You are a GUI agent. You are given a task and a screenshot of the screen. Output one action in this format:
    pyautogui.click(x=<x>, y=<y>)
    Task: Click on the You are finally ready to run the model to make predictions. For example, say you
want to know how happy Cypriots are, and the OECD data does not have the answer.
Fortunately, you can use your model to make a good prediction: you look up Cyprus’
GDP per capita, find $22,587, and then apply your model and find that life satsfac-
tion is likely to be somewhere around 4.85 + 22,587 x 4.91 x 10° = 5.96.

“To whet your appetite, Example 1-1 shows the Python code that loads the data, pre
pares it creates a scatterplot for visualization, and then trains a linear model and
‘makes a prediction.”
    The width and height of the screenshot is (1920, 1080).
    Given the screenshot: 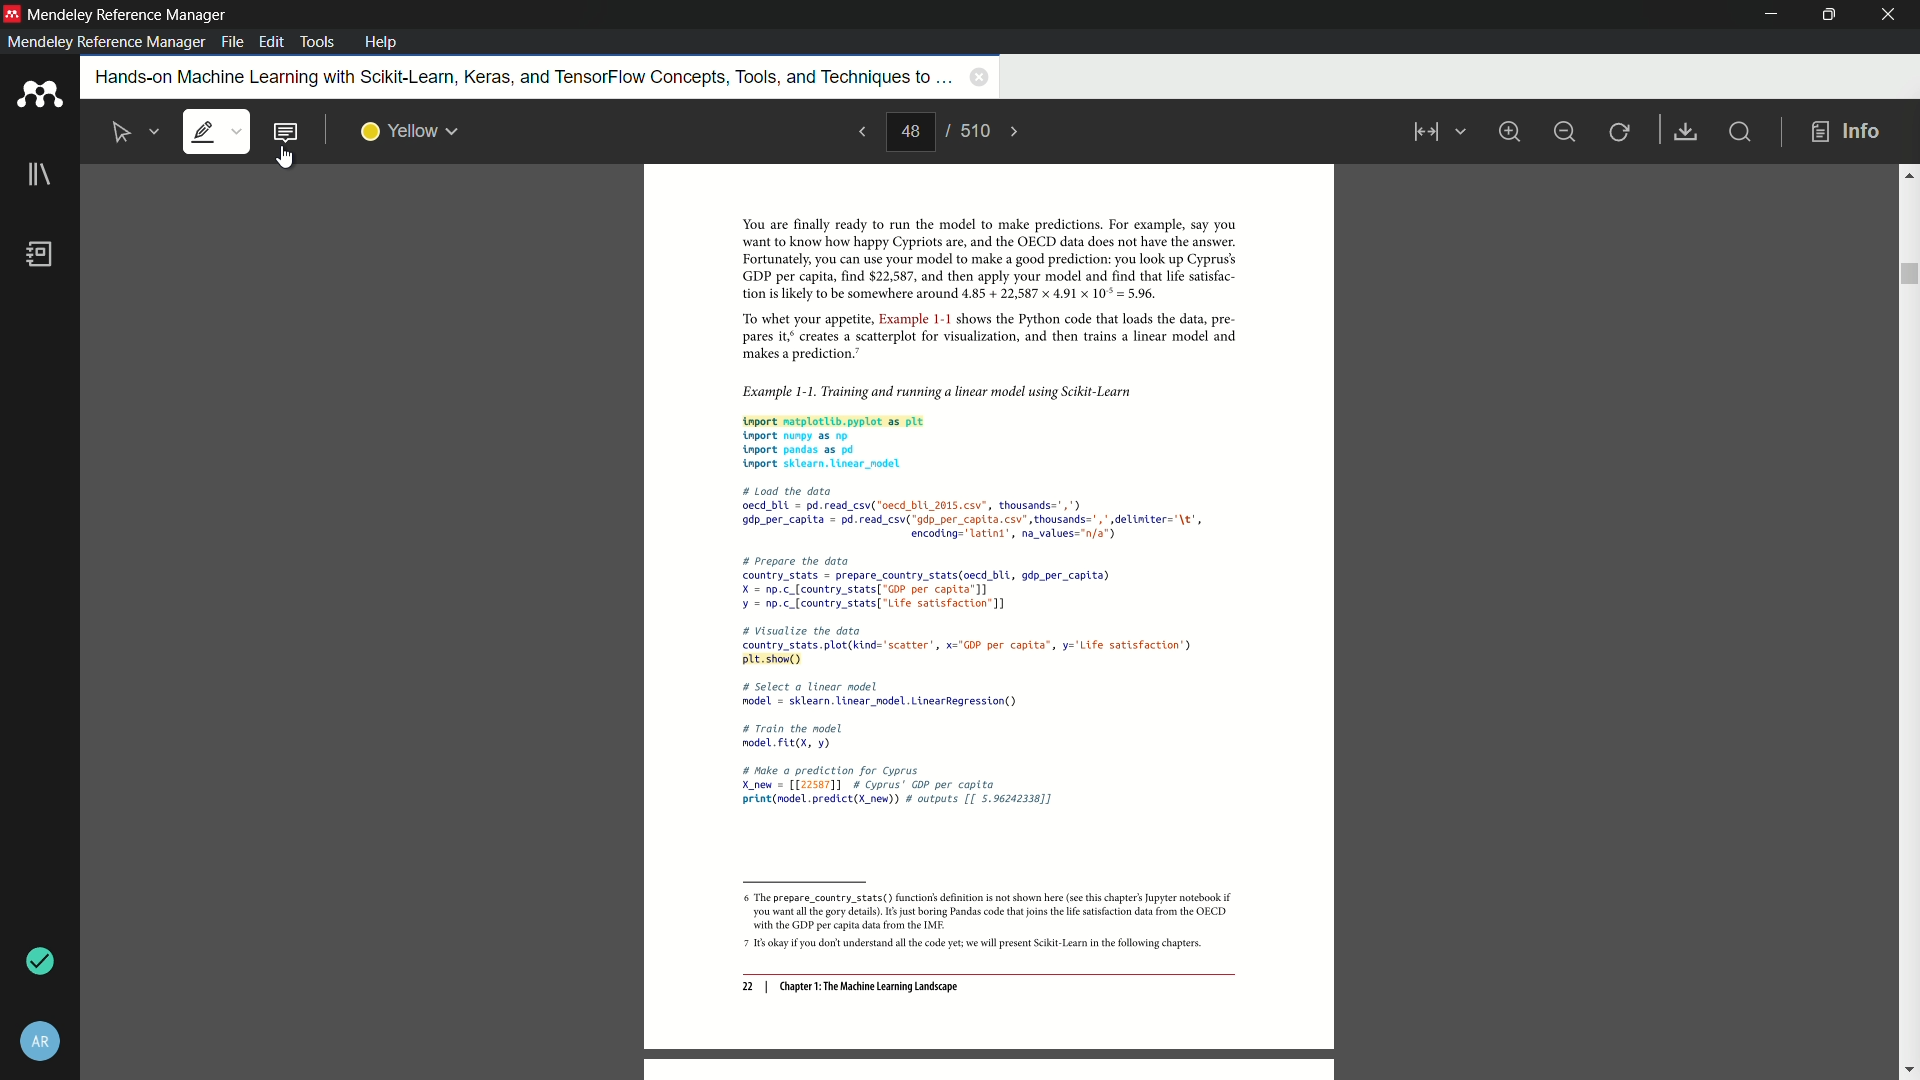 What is the action you would take?
    pyautogui.click(x=977, y=290)
    